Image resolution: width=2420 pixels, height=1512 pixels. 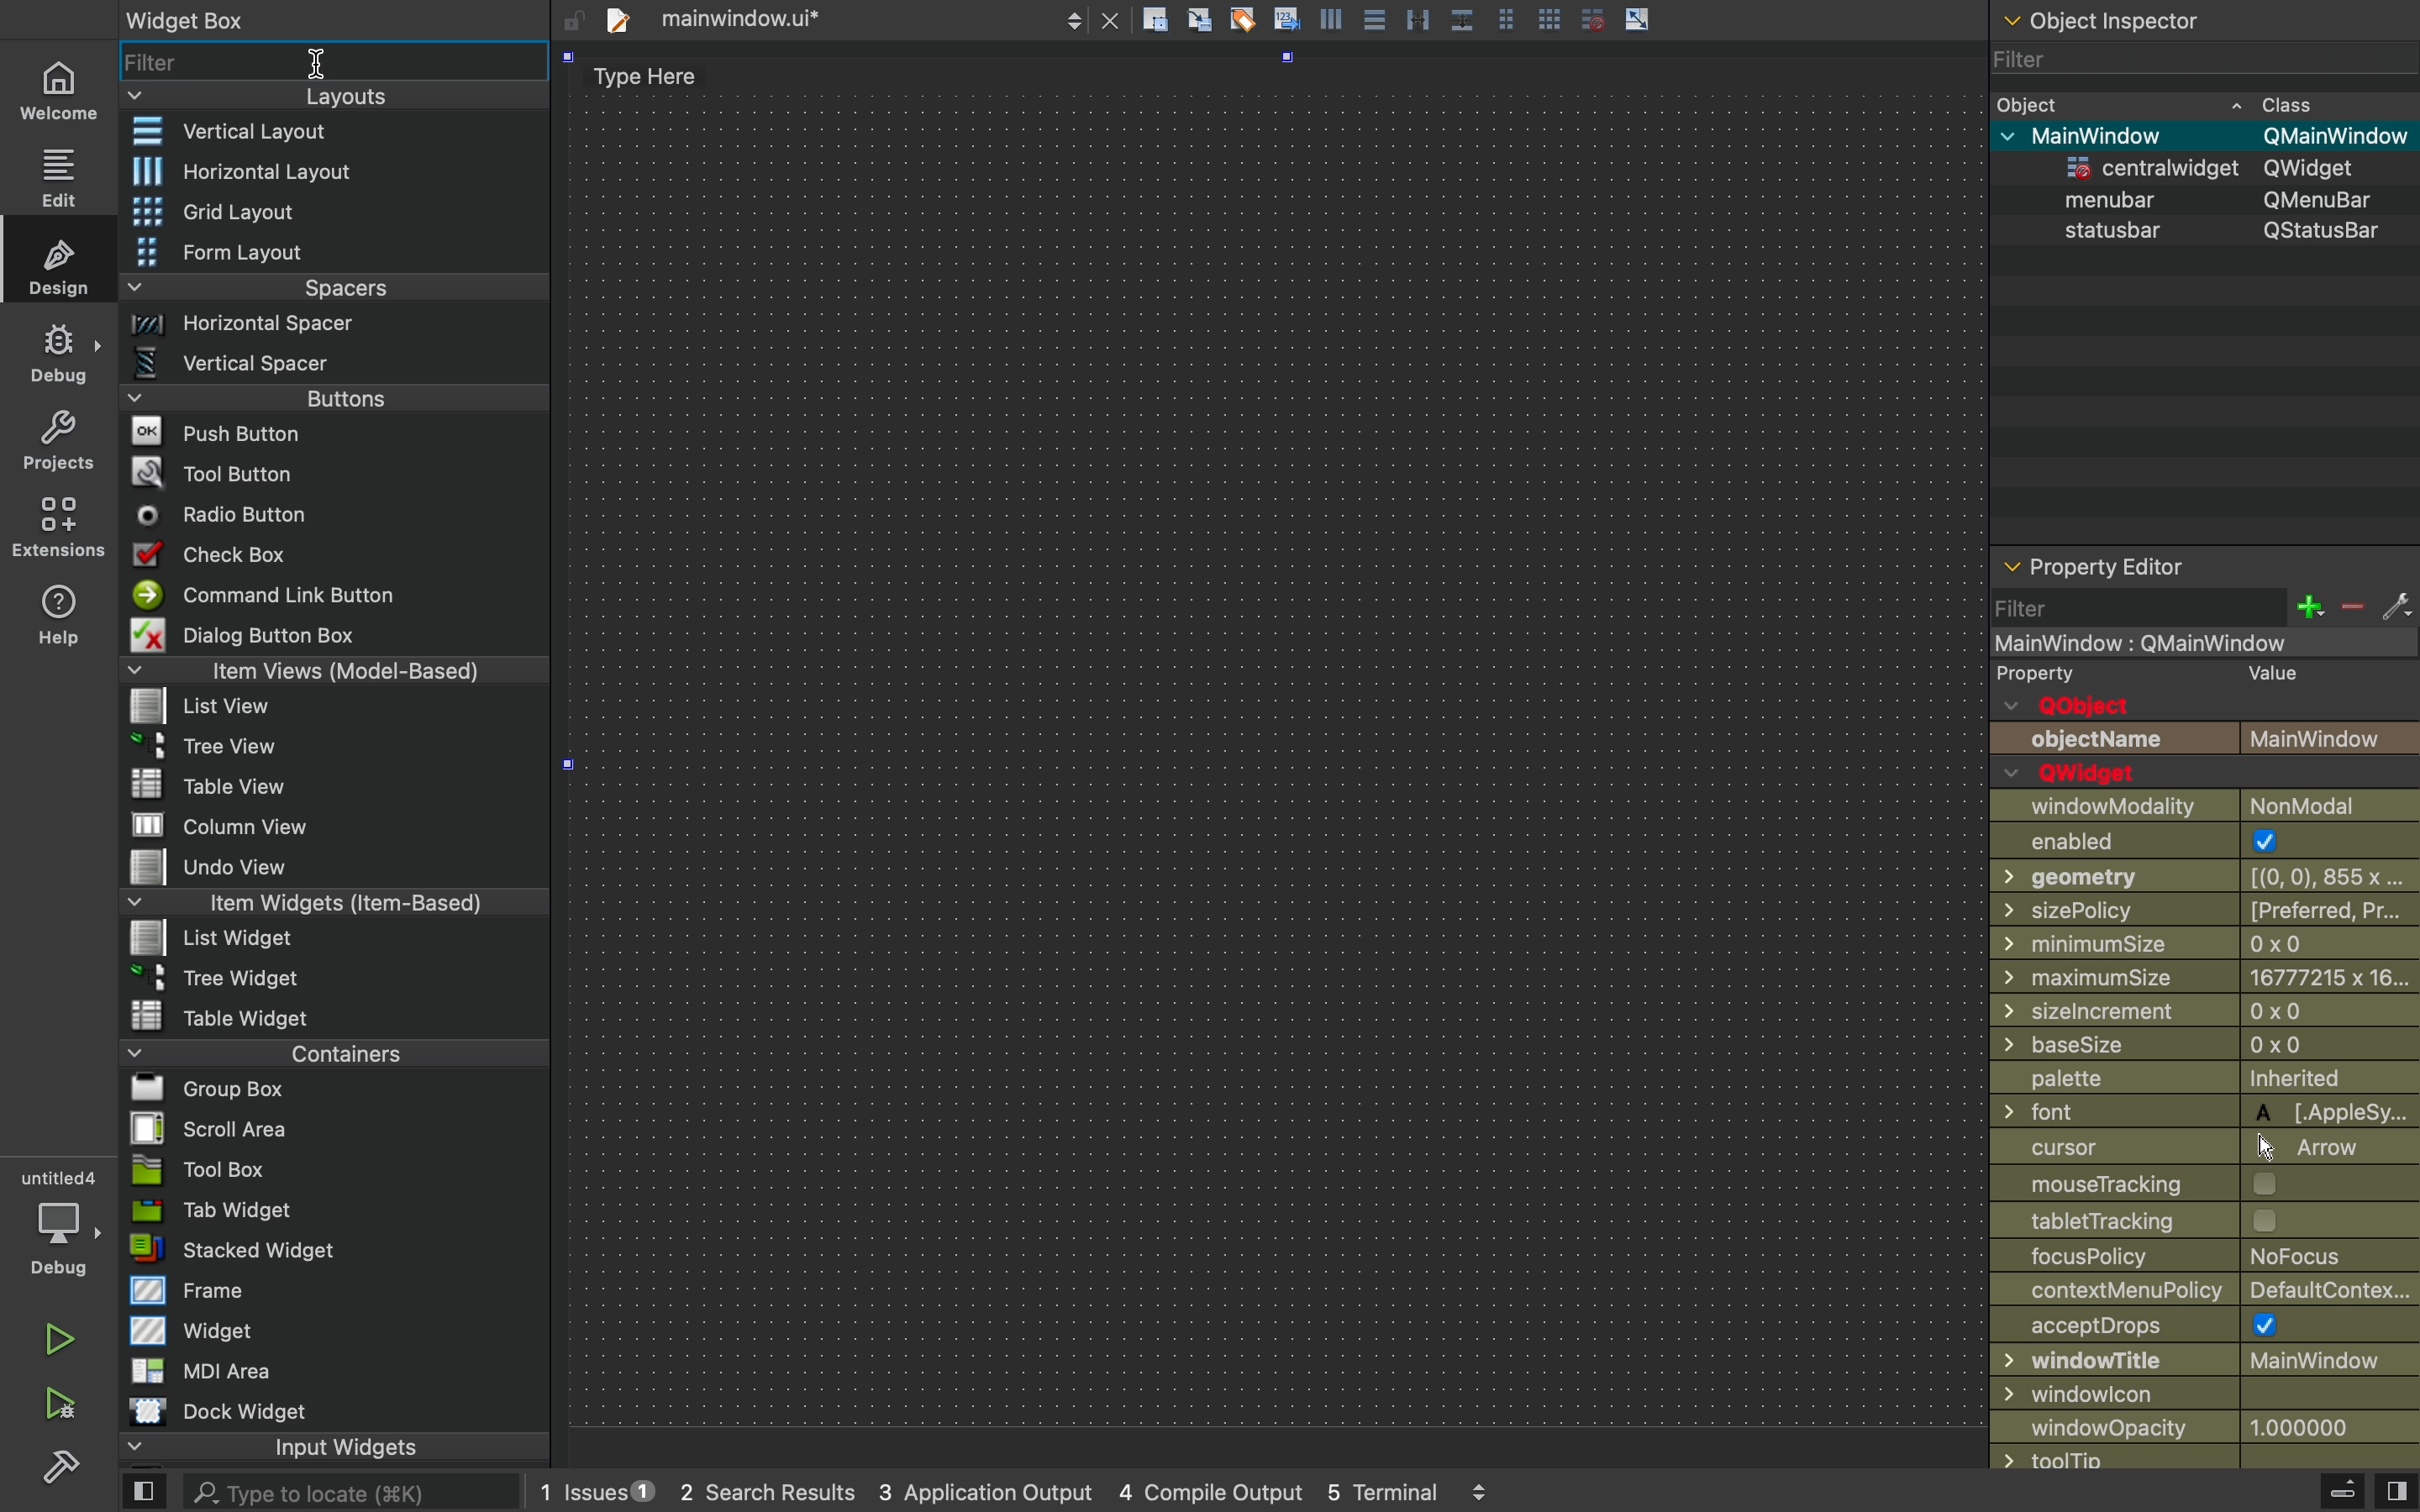 What do you see at coordinates (1155, 23) in the screenshot?
I see `file actions` at bounding box center [1155, 23].